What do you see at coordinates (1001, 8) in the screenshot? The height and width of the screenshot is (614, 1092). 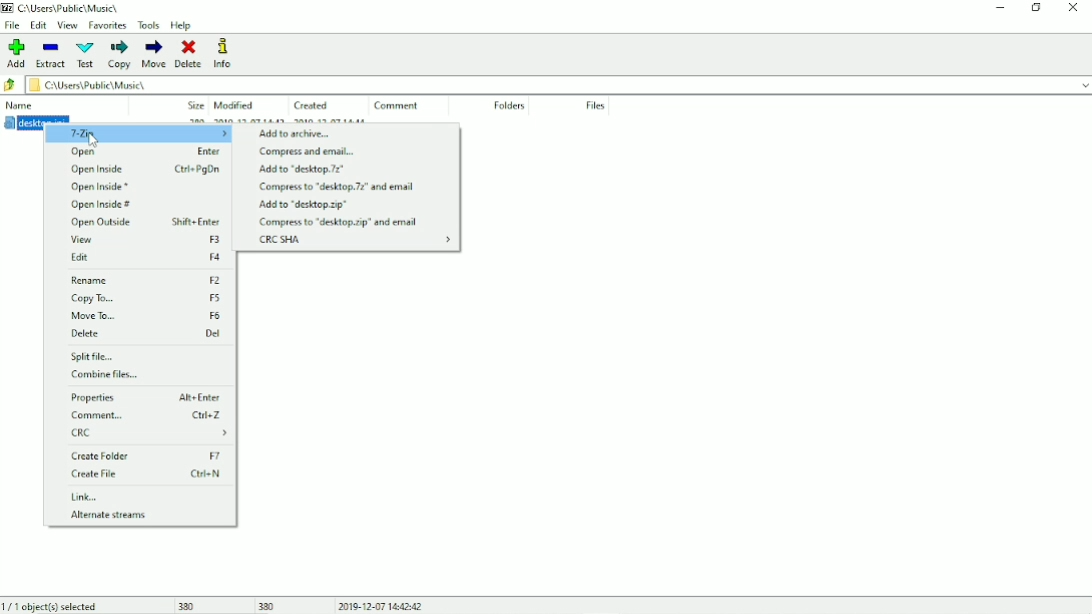 I see `Minimize` at bounding box center [1001, 8].